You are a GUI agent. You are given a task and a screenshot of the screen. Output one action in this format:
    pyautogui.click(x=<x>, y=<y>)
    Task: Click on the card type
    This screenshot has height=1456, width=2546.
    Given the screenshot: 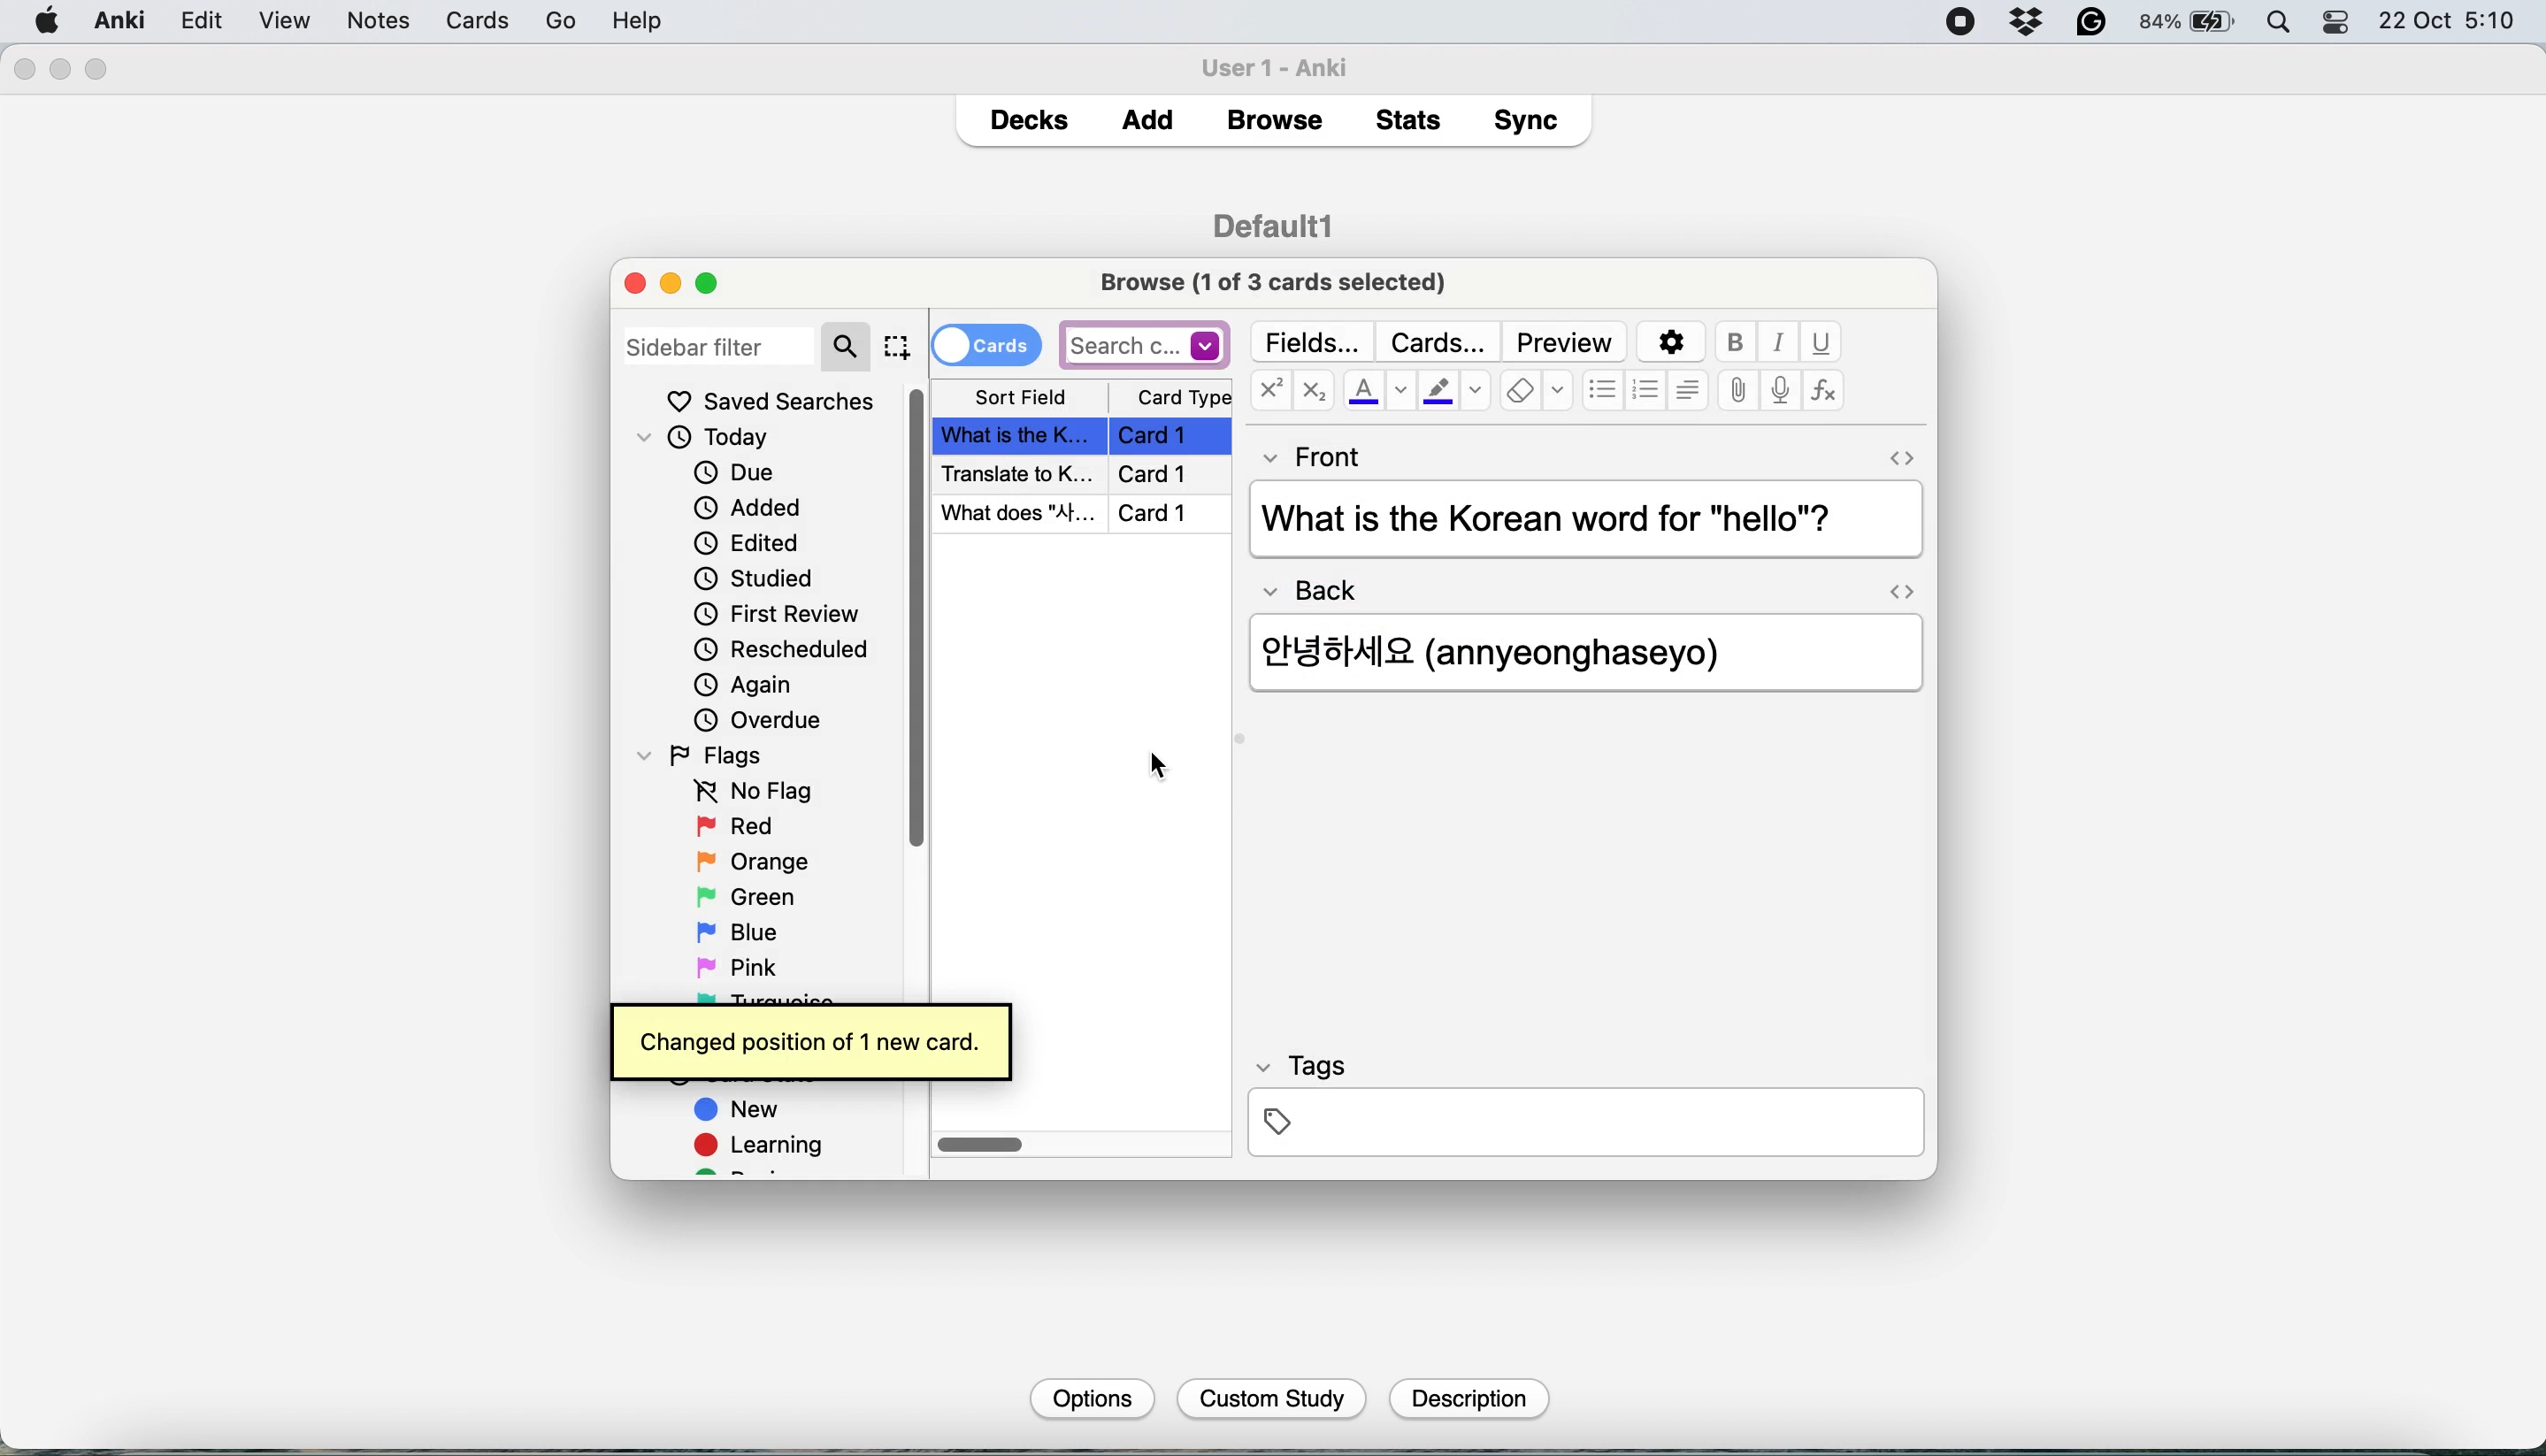 What is the action you would take?
    pyautogui.click(x=1181, y=398)
    